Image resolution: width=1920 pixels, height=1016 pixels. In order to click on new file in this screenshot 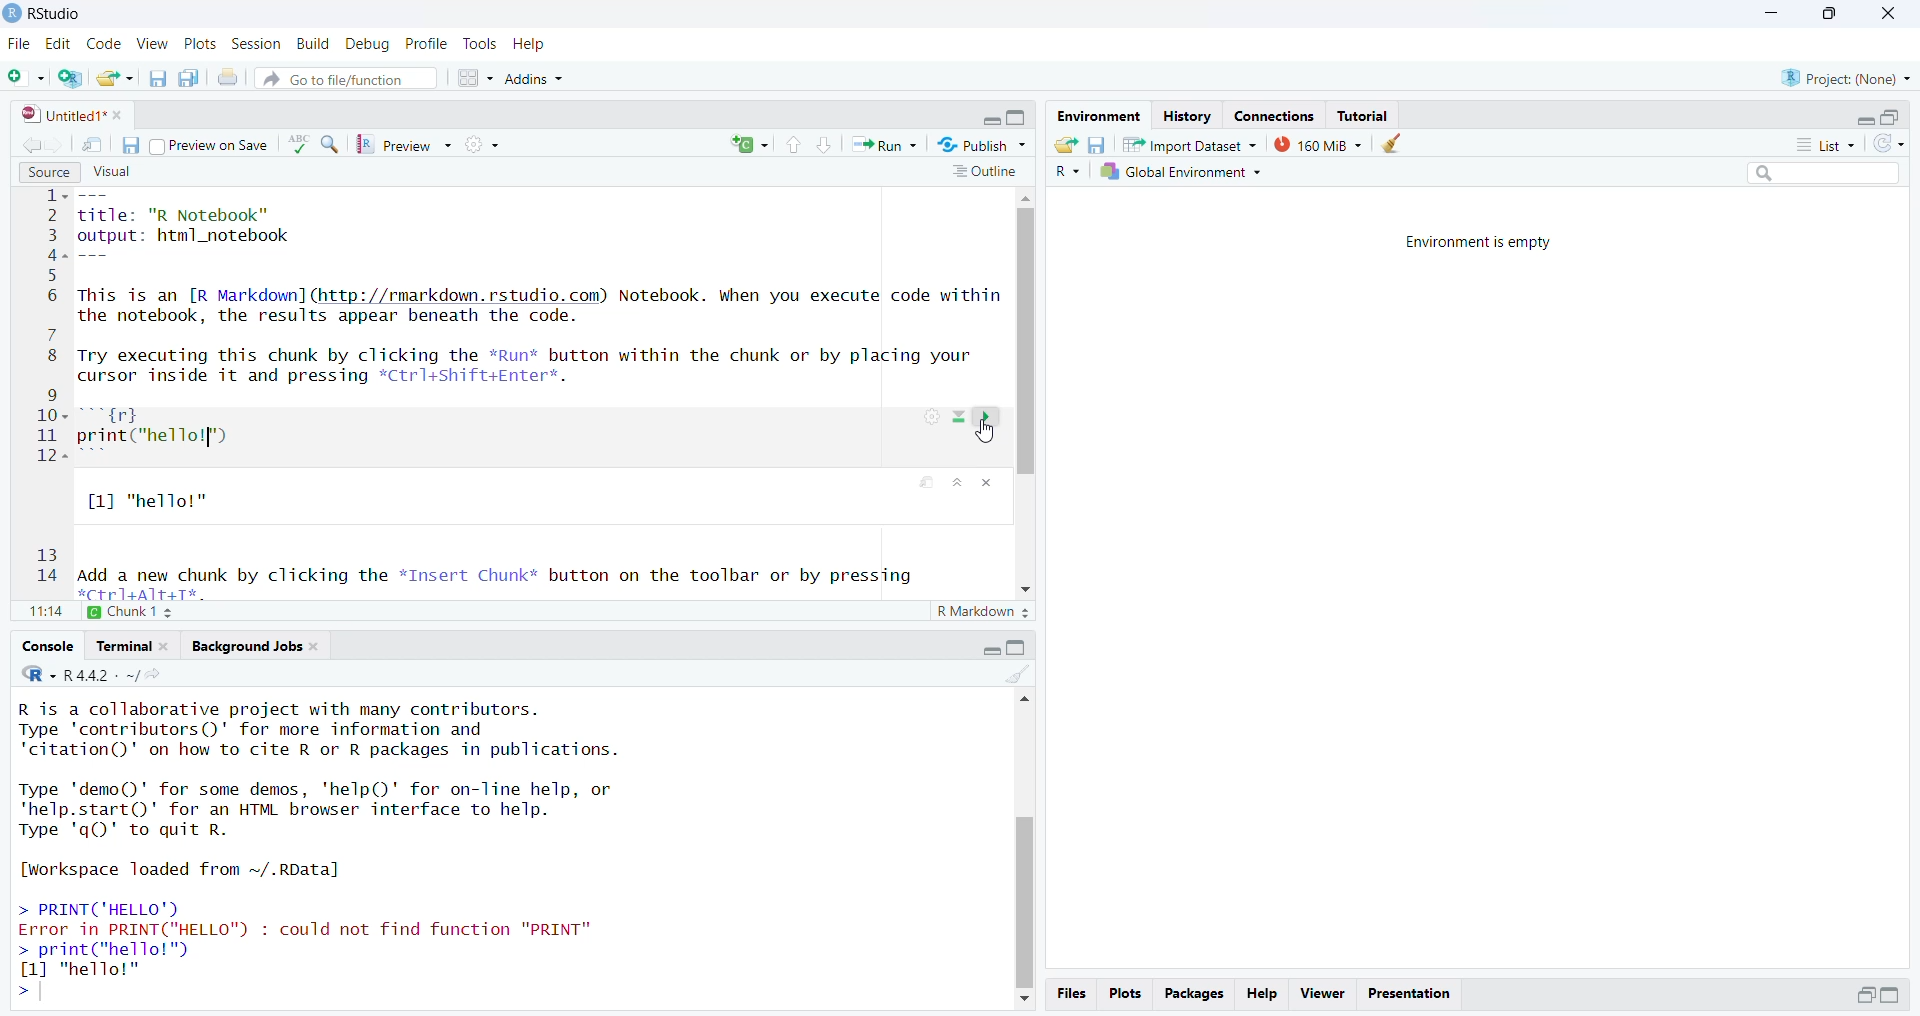, I will do `click(26, 77)`.